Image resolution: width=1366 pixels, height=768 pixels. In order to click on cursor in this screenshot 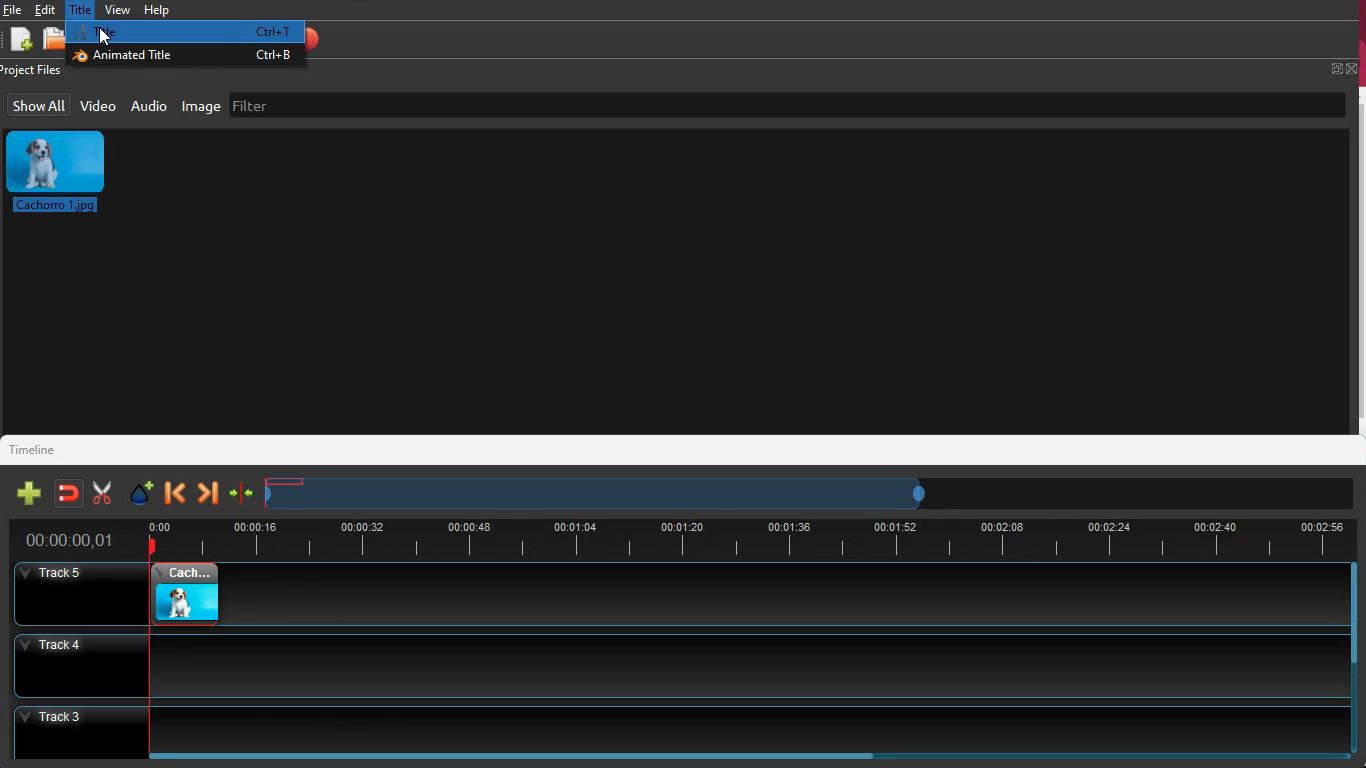, I will do `click(105, 33)`.